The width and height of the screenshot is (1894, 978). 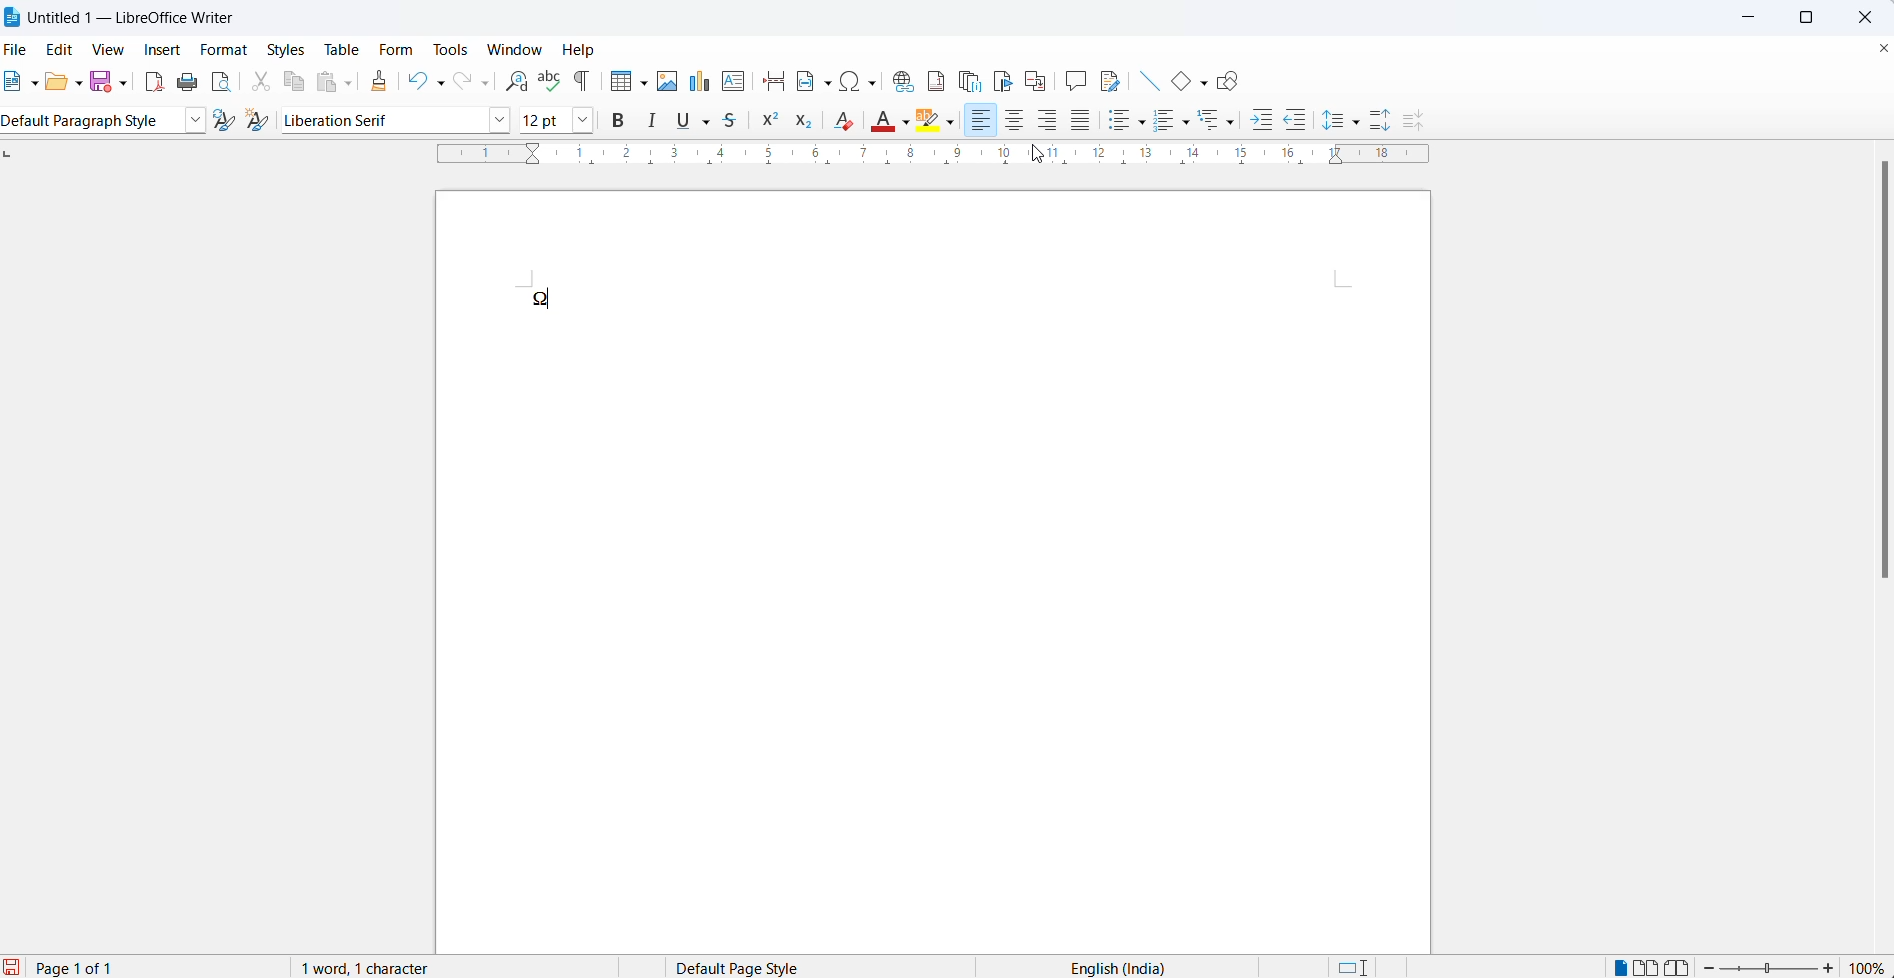 I want to click on justified, so click(x=1084, y=122).